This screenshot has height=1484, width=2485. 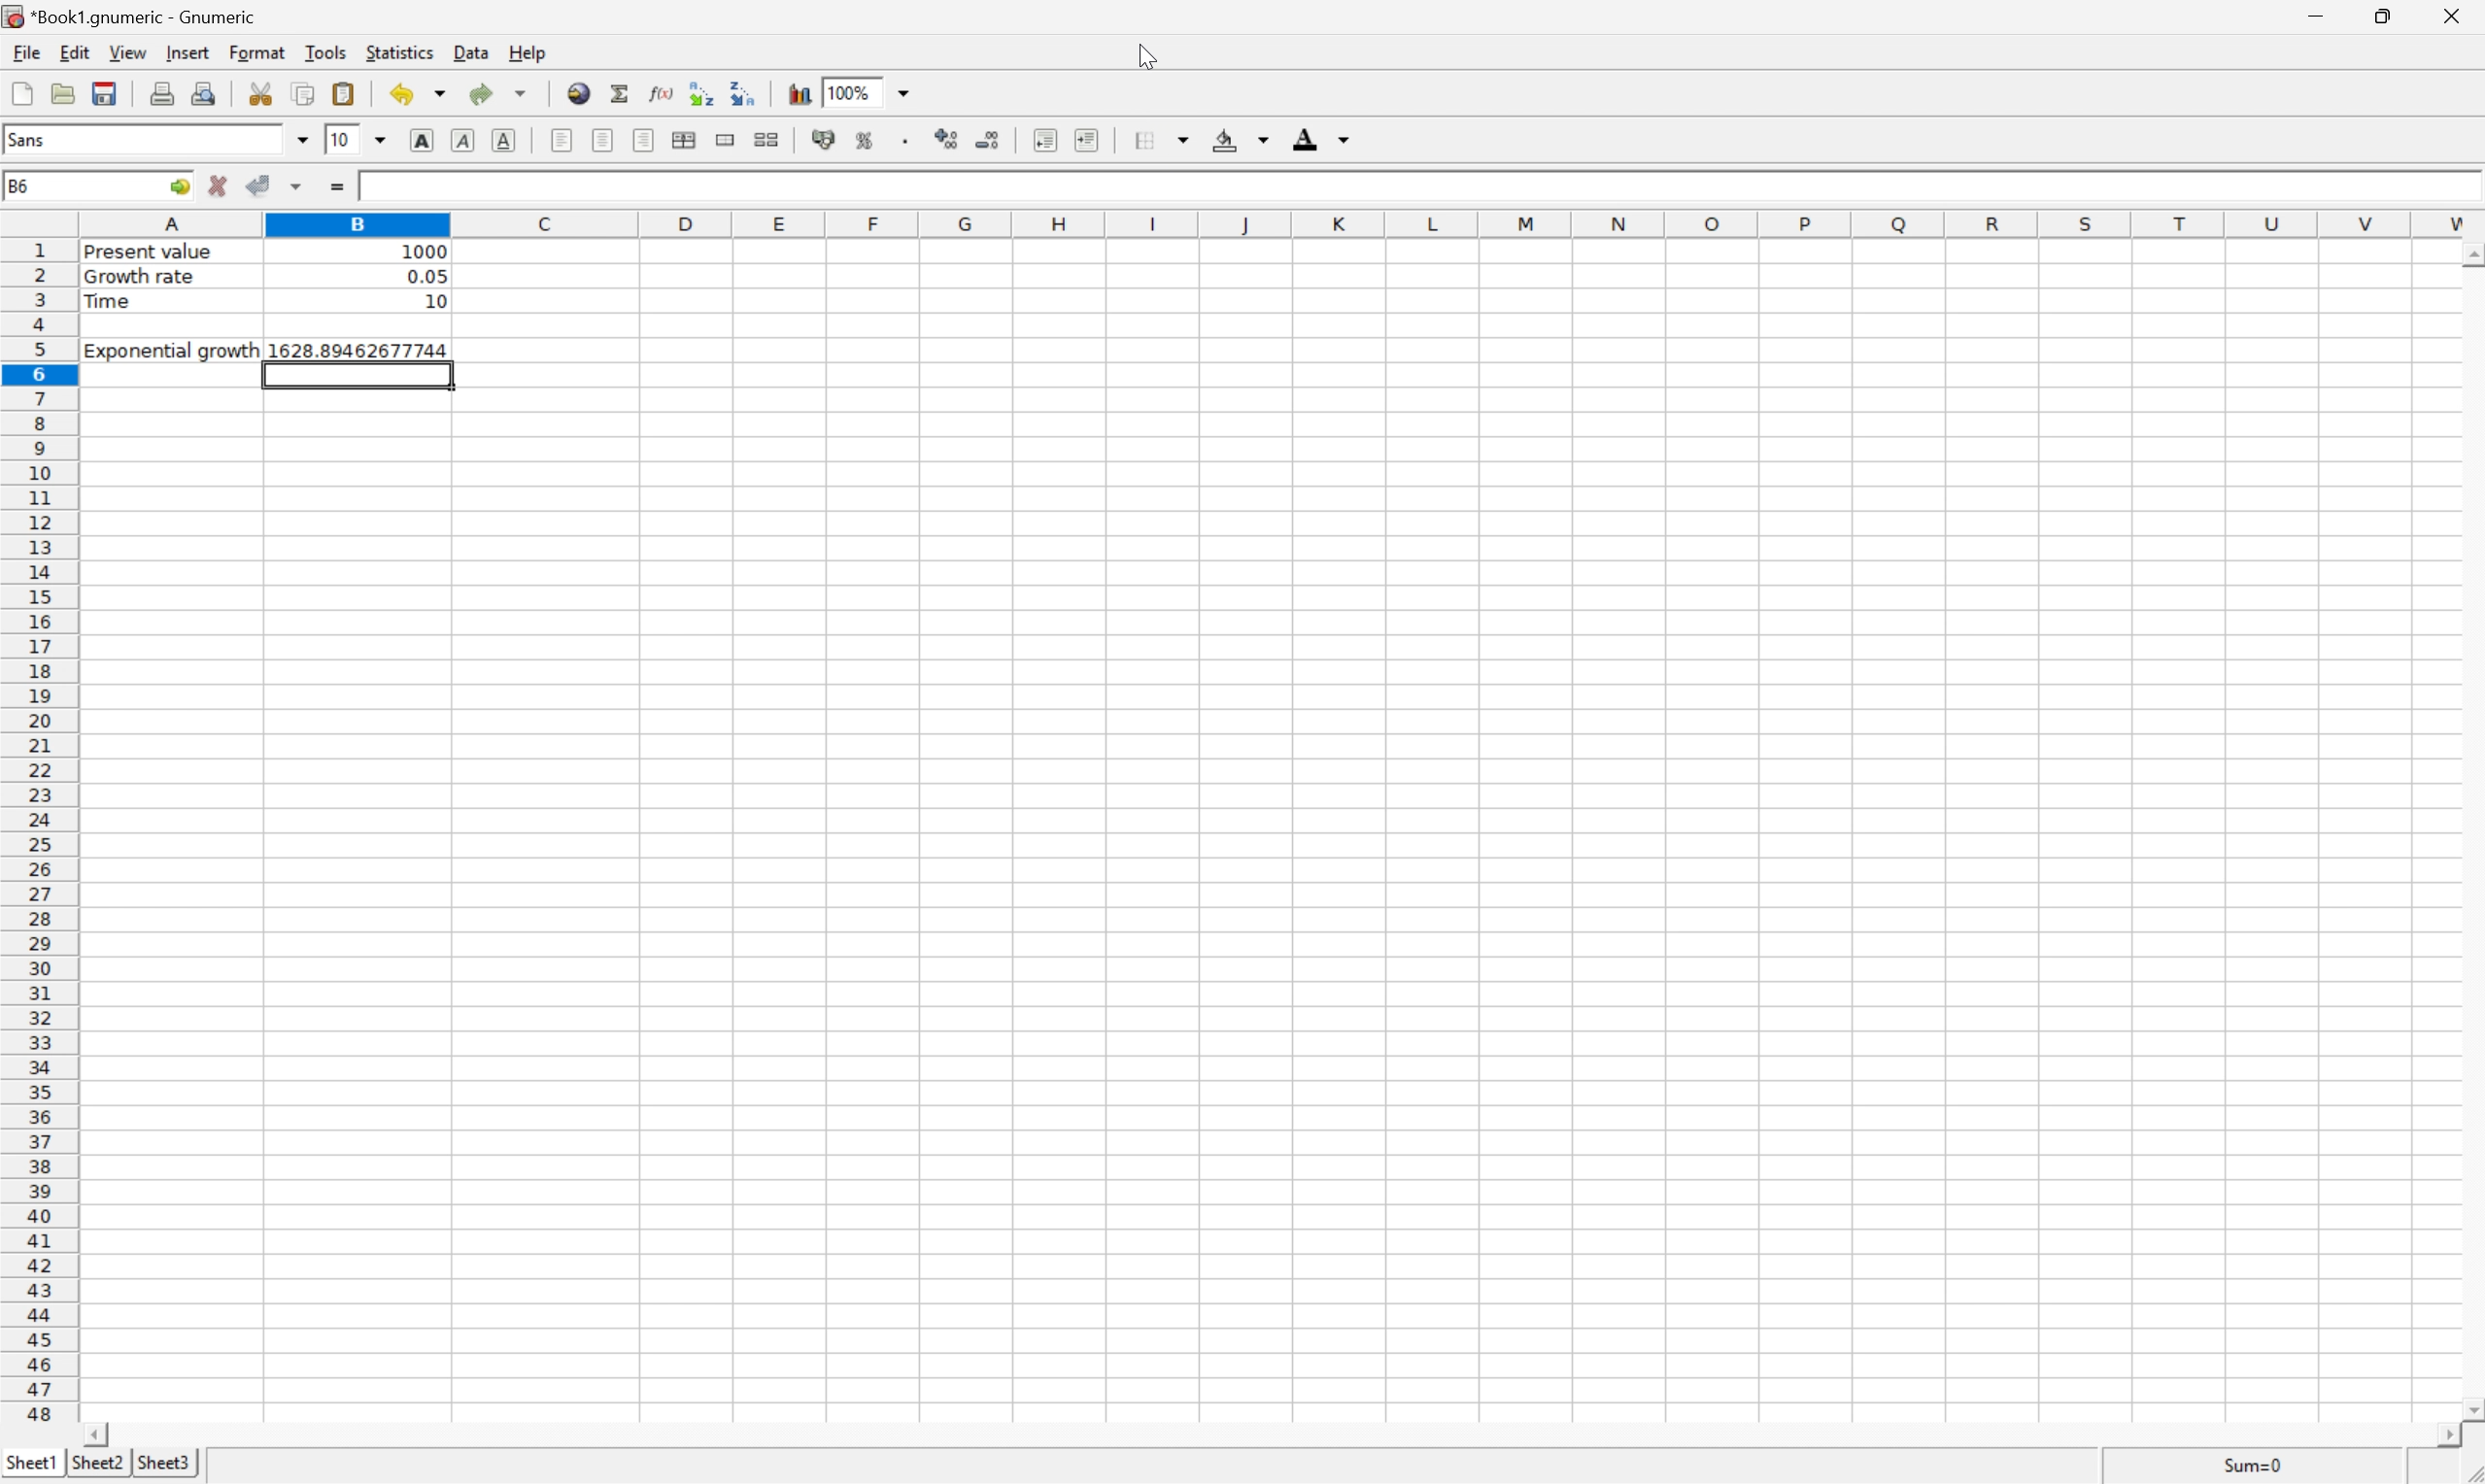 What do you see at coordinates (1089, 139) in the screenshot?
I see `Increase indent, and align the contents to the left` at bounding box center [1089, 139].